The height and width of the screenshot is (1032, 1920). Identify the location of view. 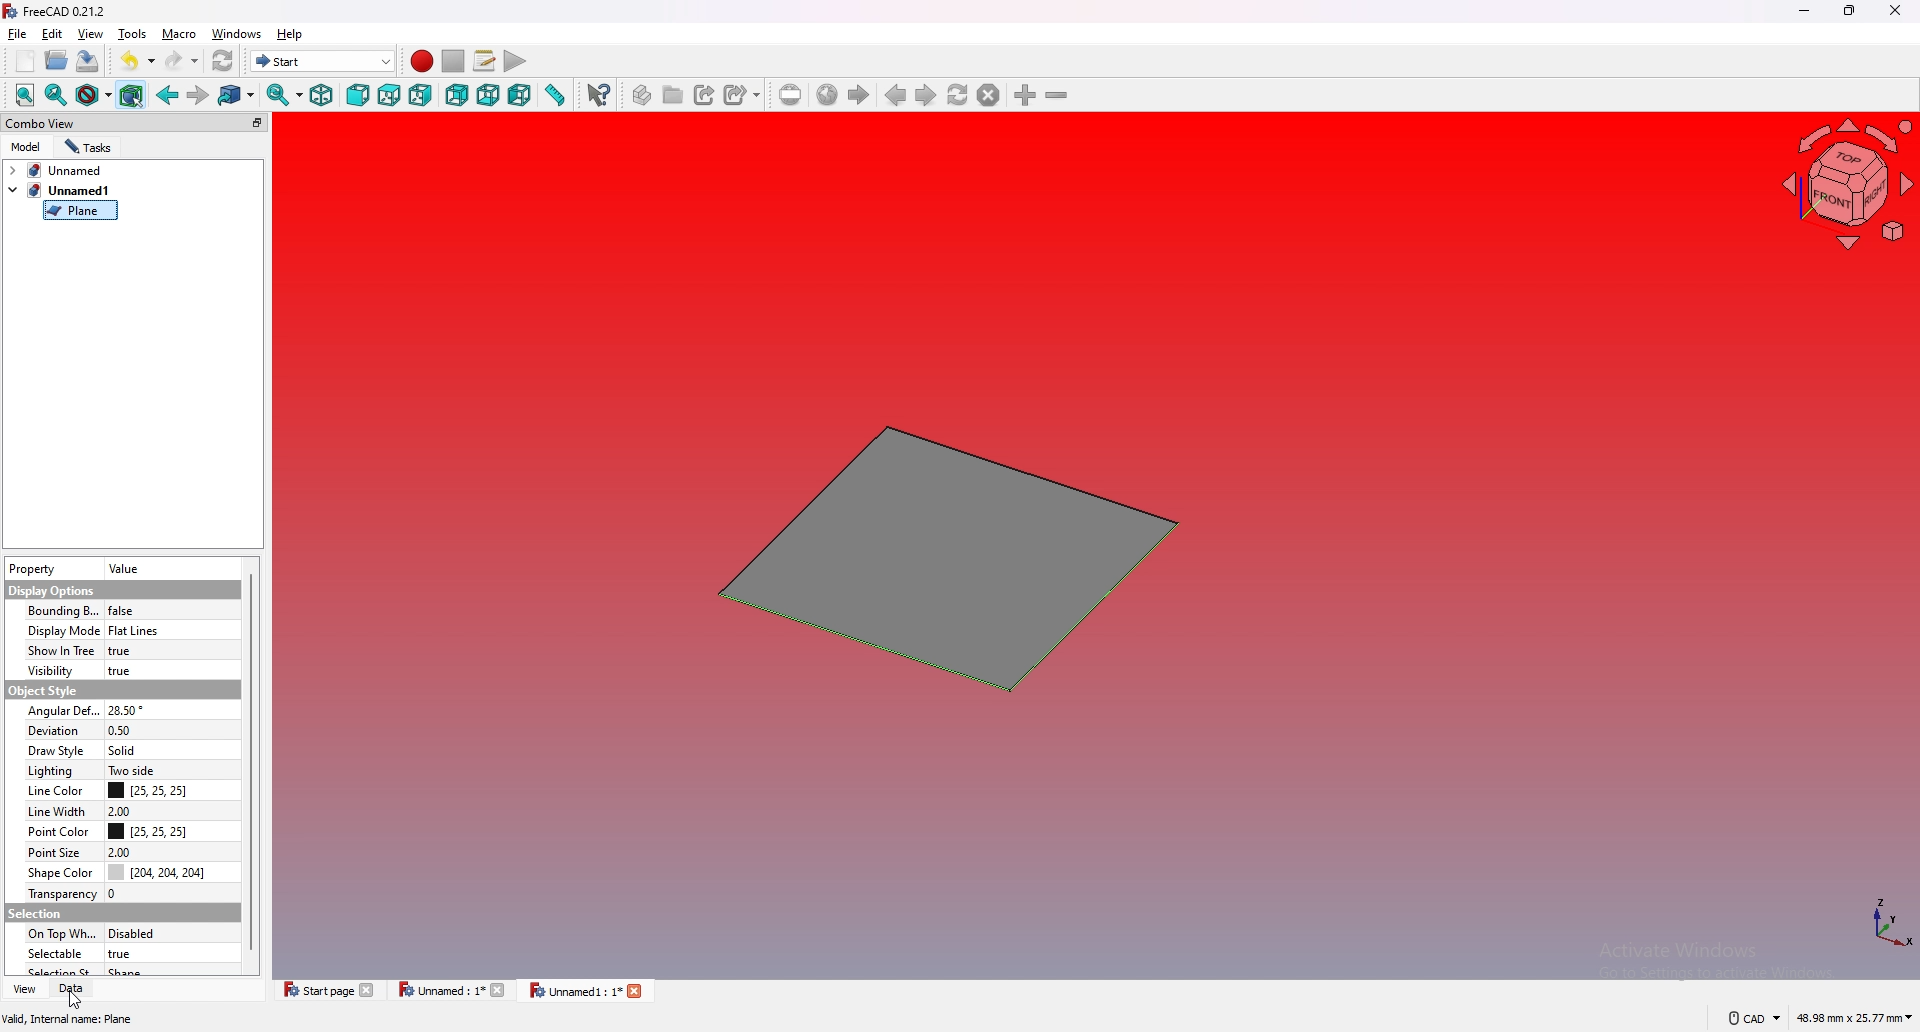
(23, 989).